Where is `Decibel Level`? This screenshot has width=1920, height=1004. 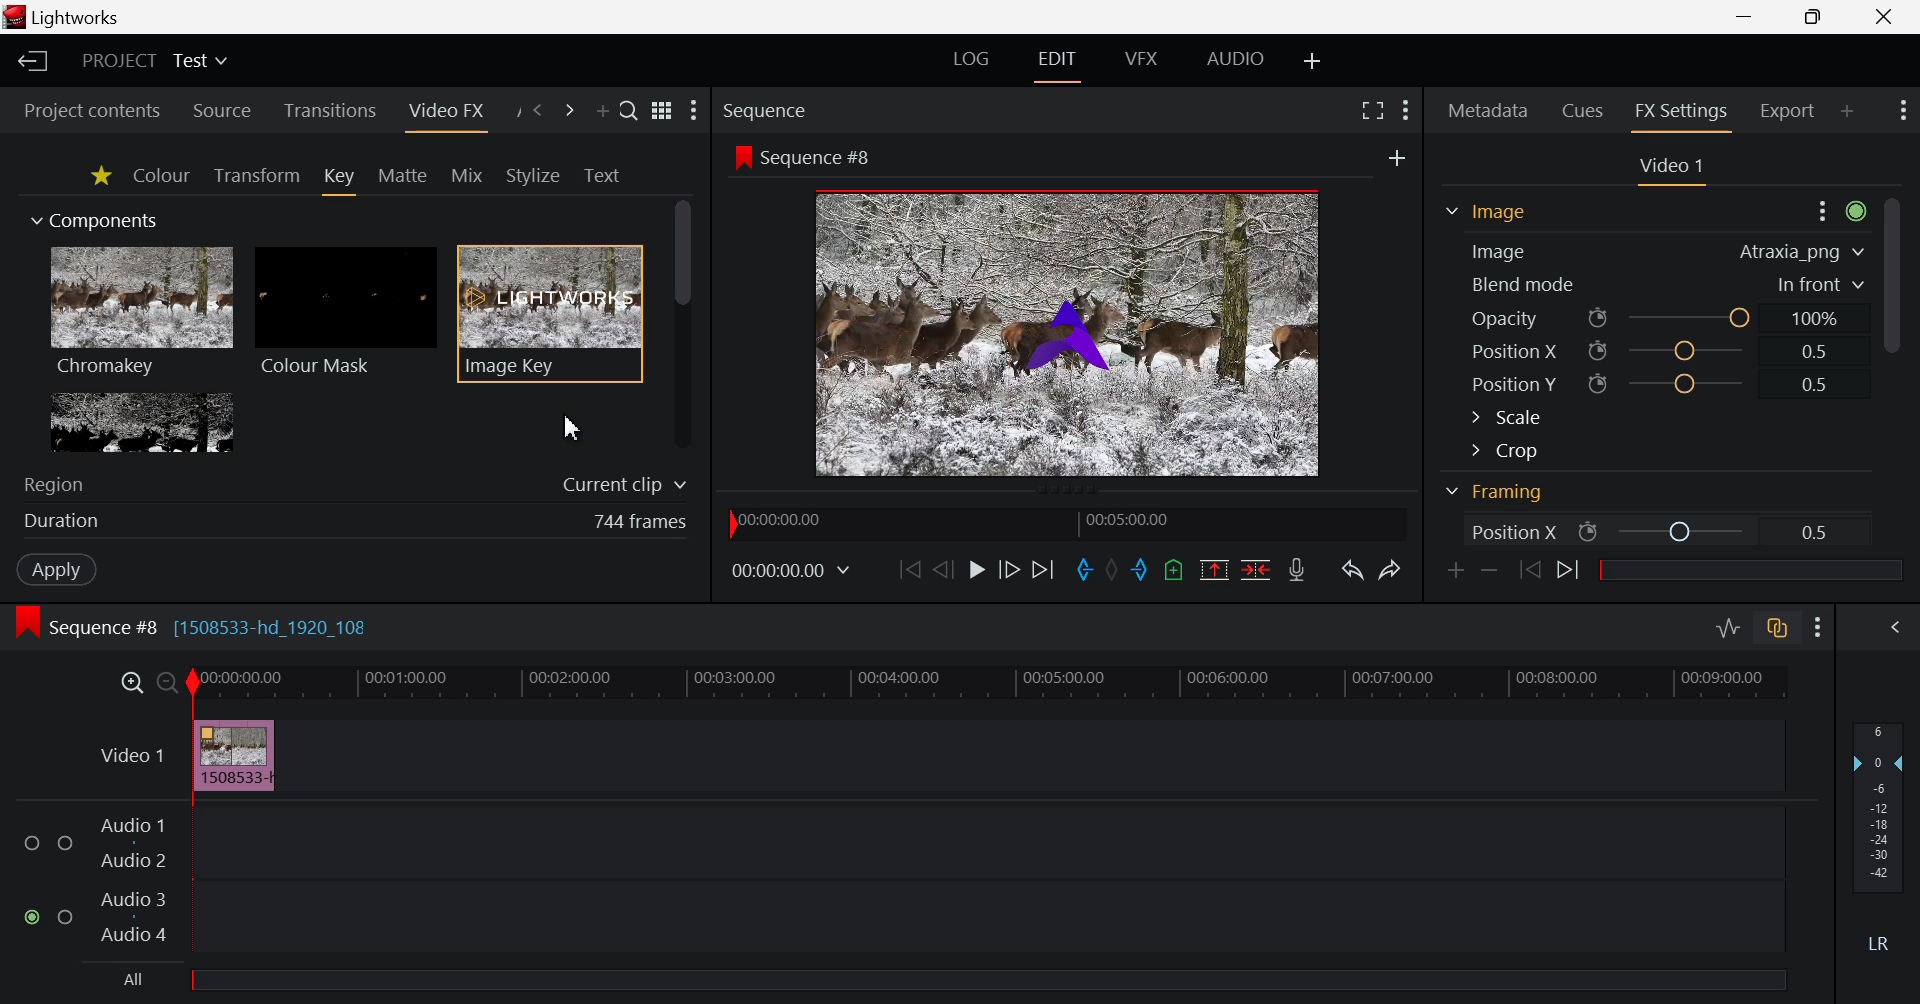
Decibel Level is located at coordinates (1880, 835).